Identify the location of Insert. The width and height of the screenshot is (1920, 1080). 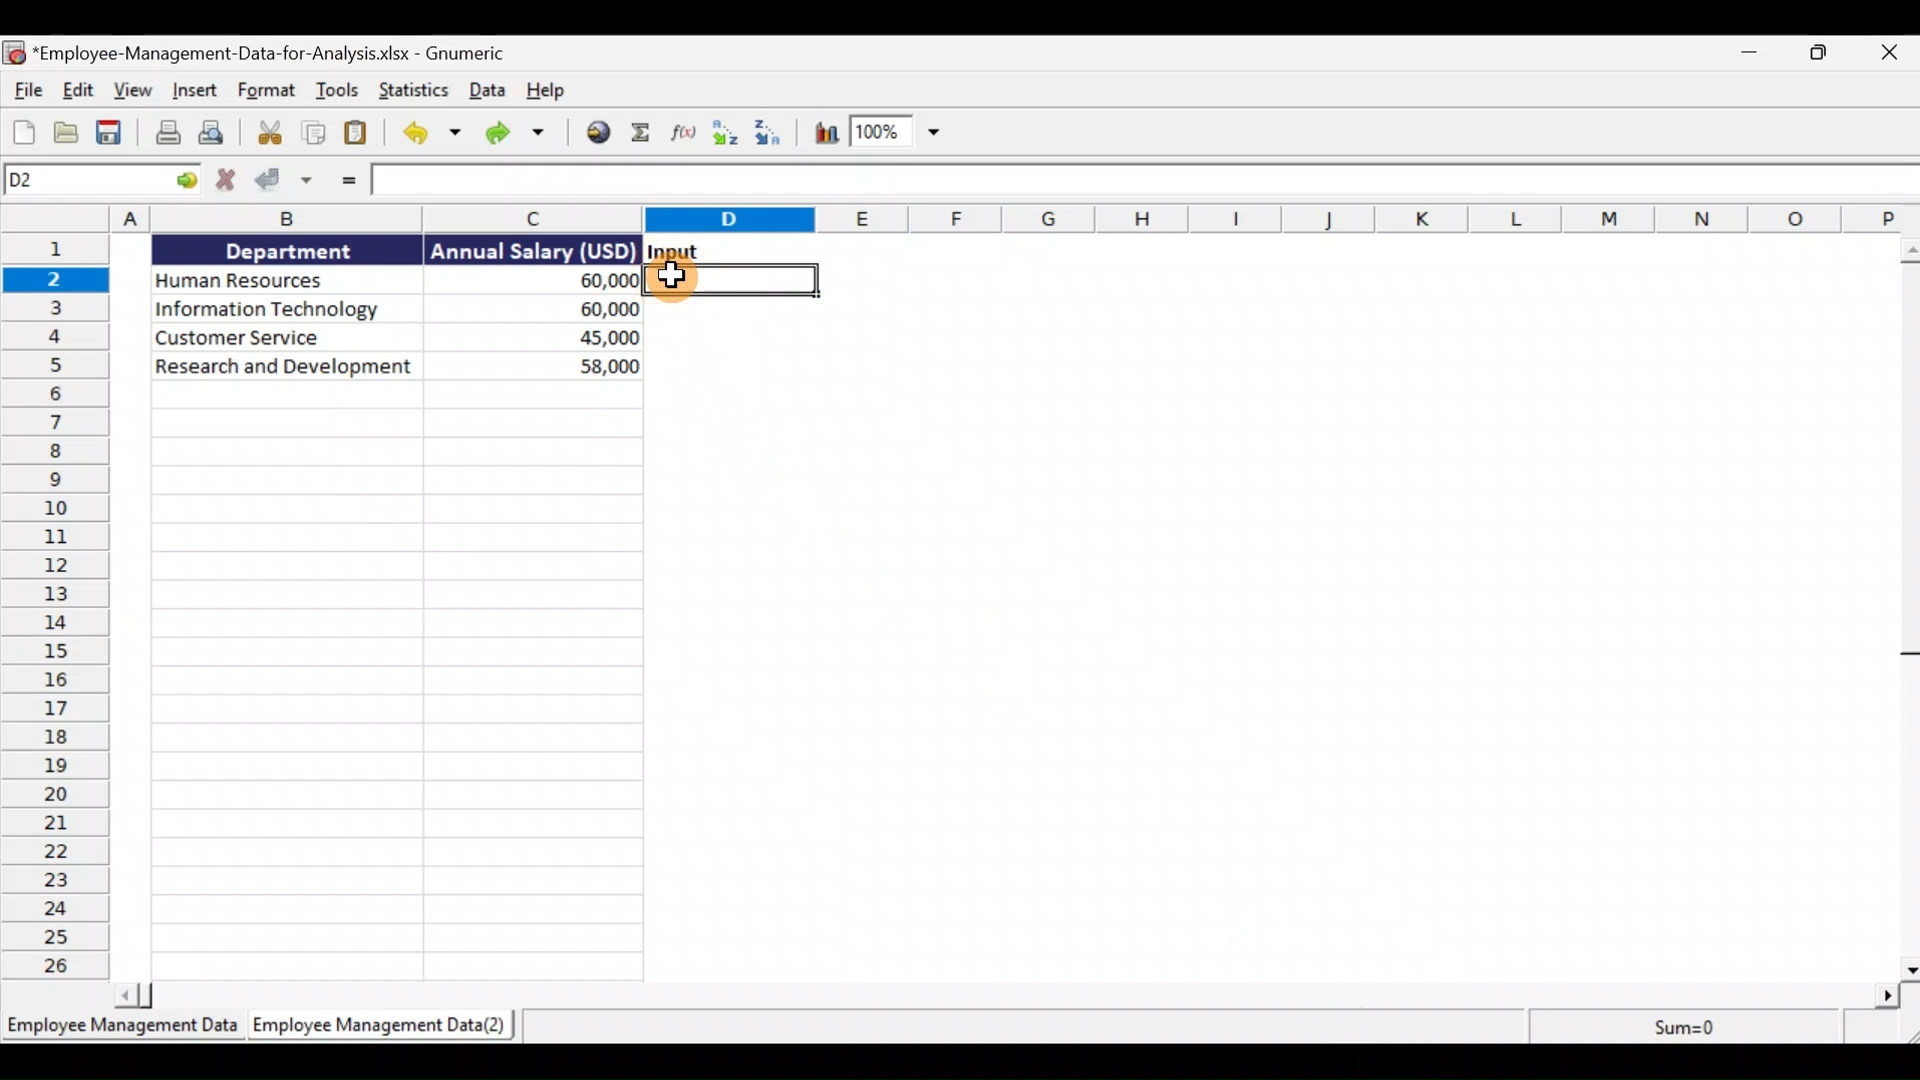
(196, 88).